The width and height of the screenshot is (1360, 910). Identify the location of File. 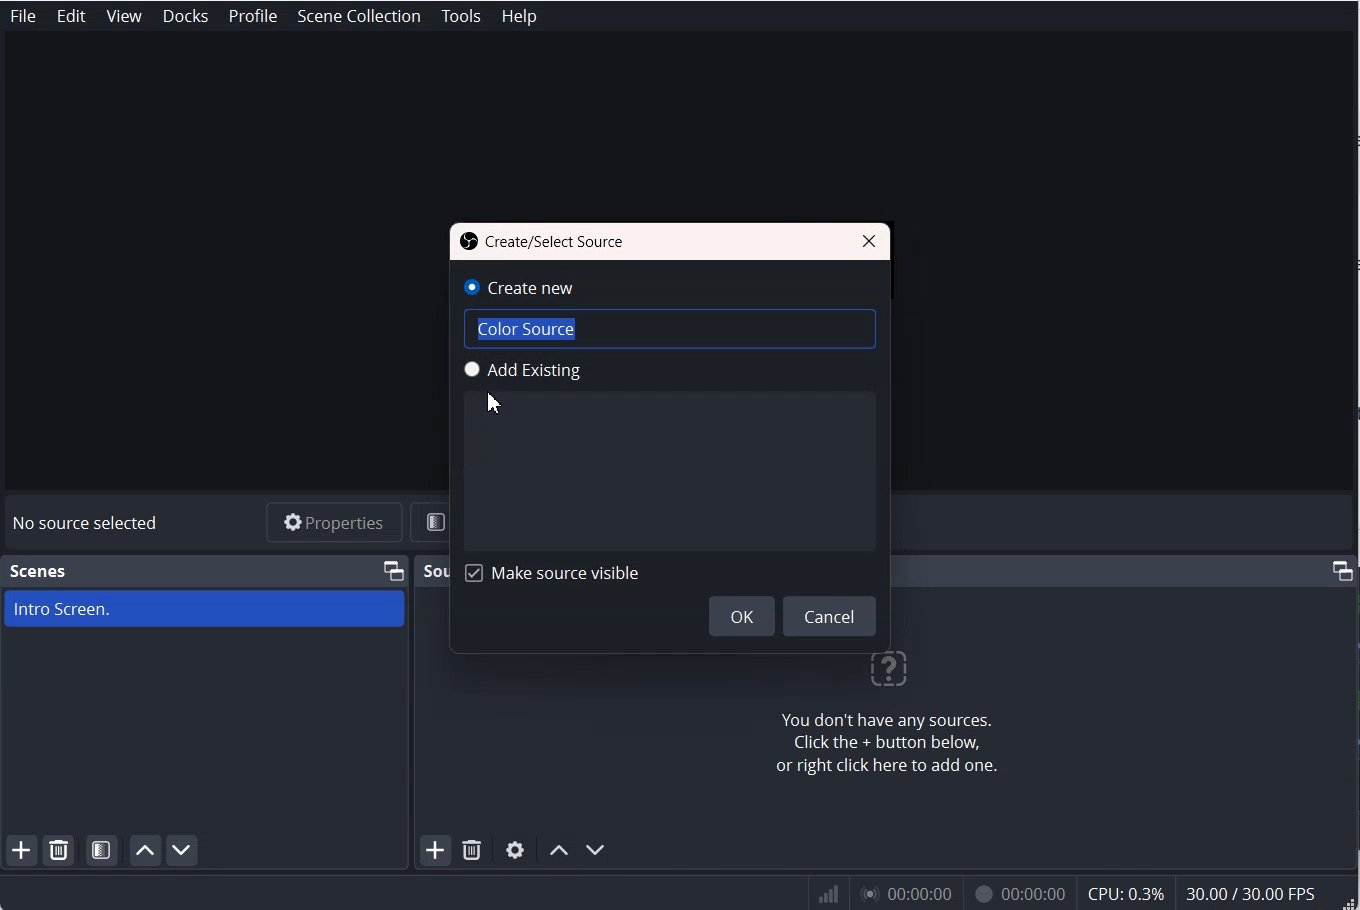
(22, 16).